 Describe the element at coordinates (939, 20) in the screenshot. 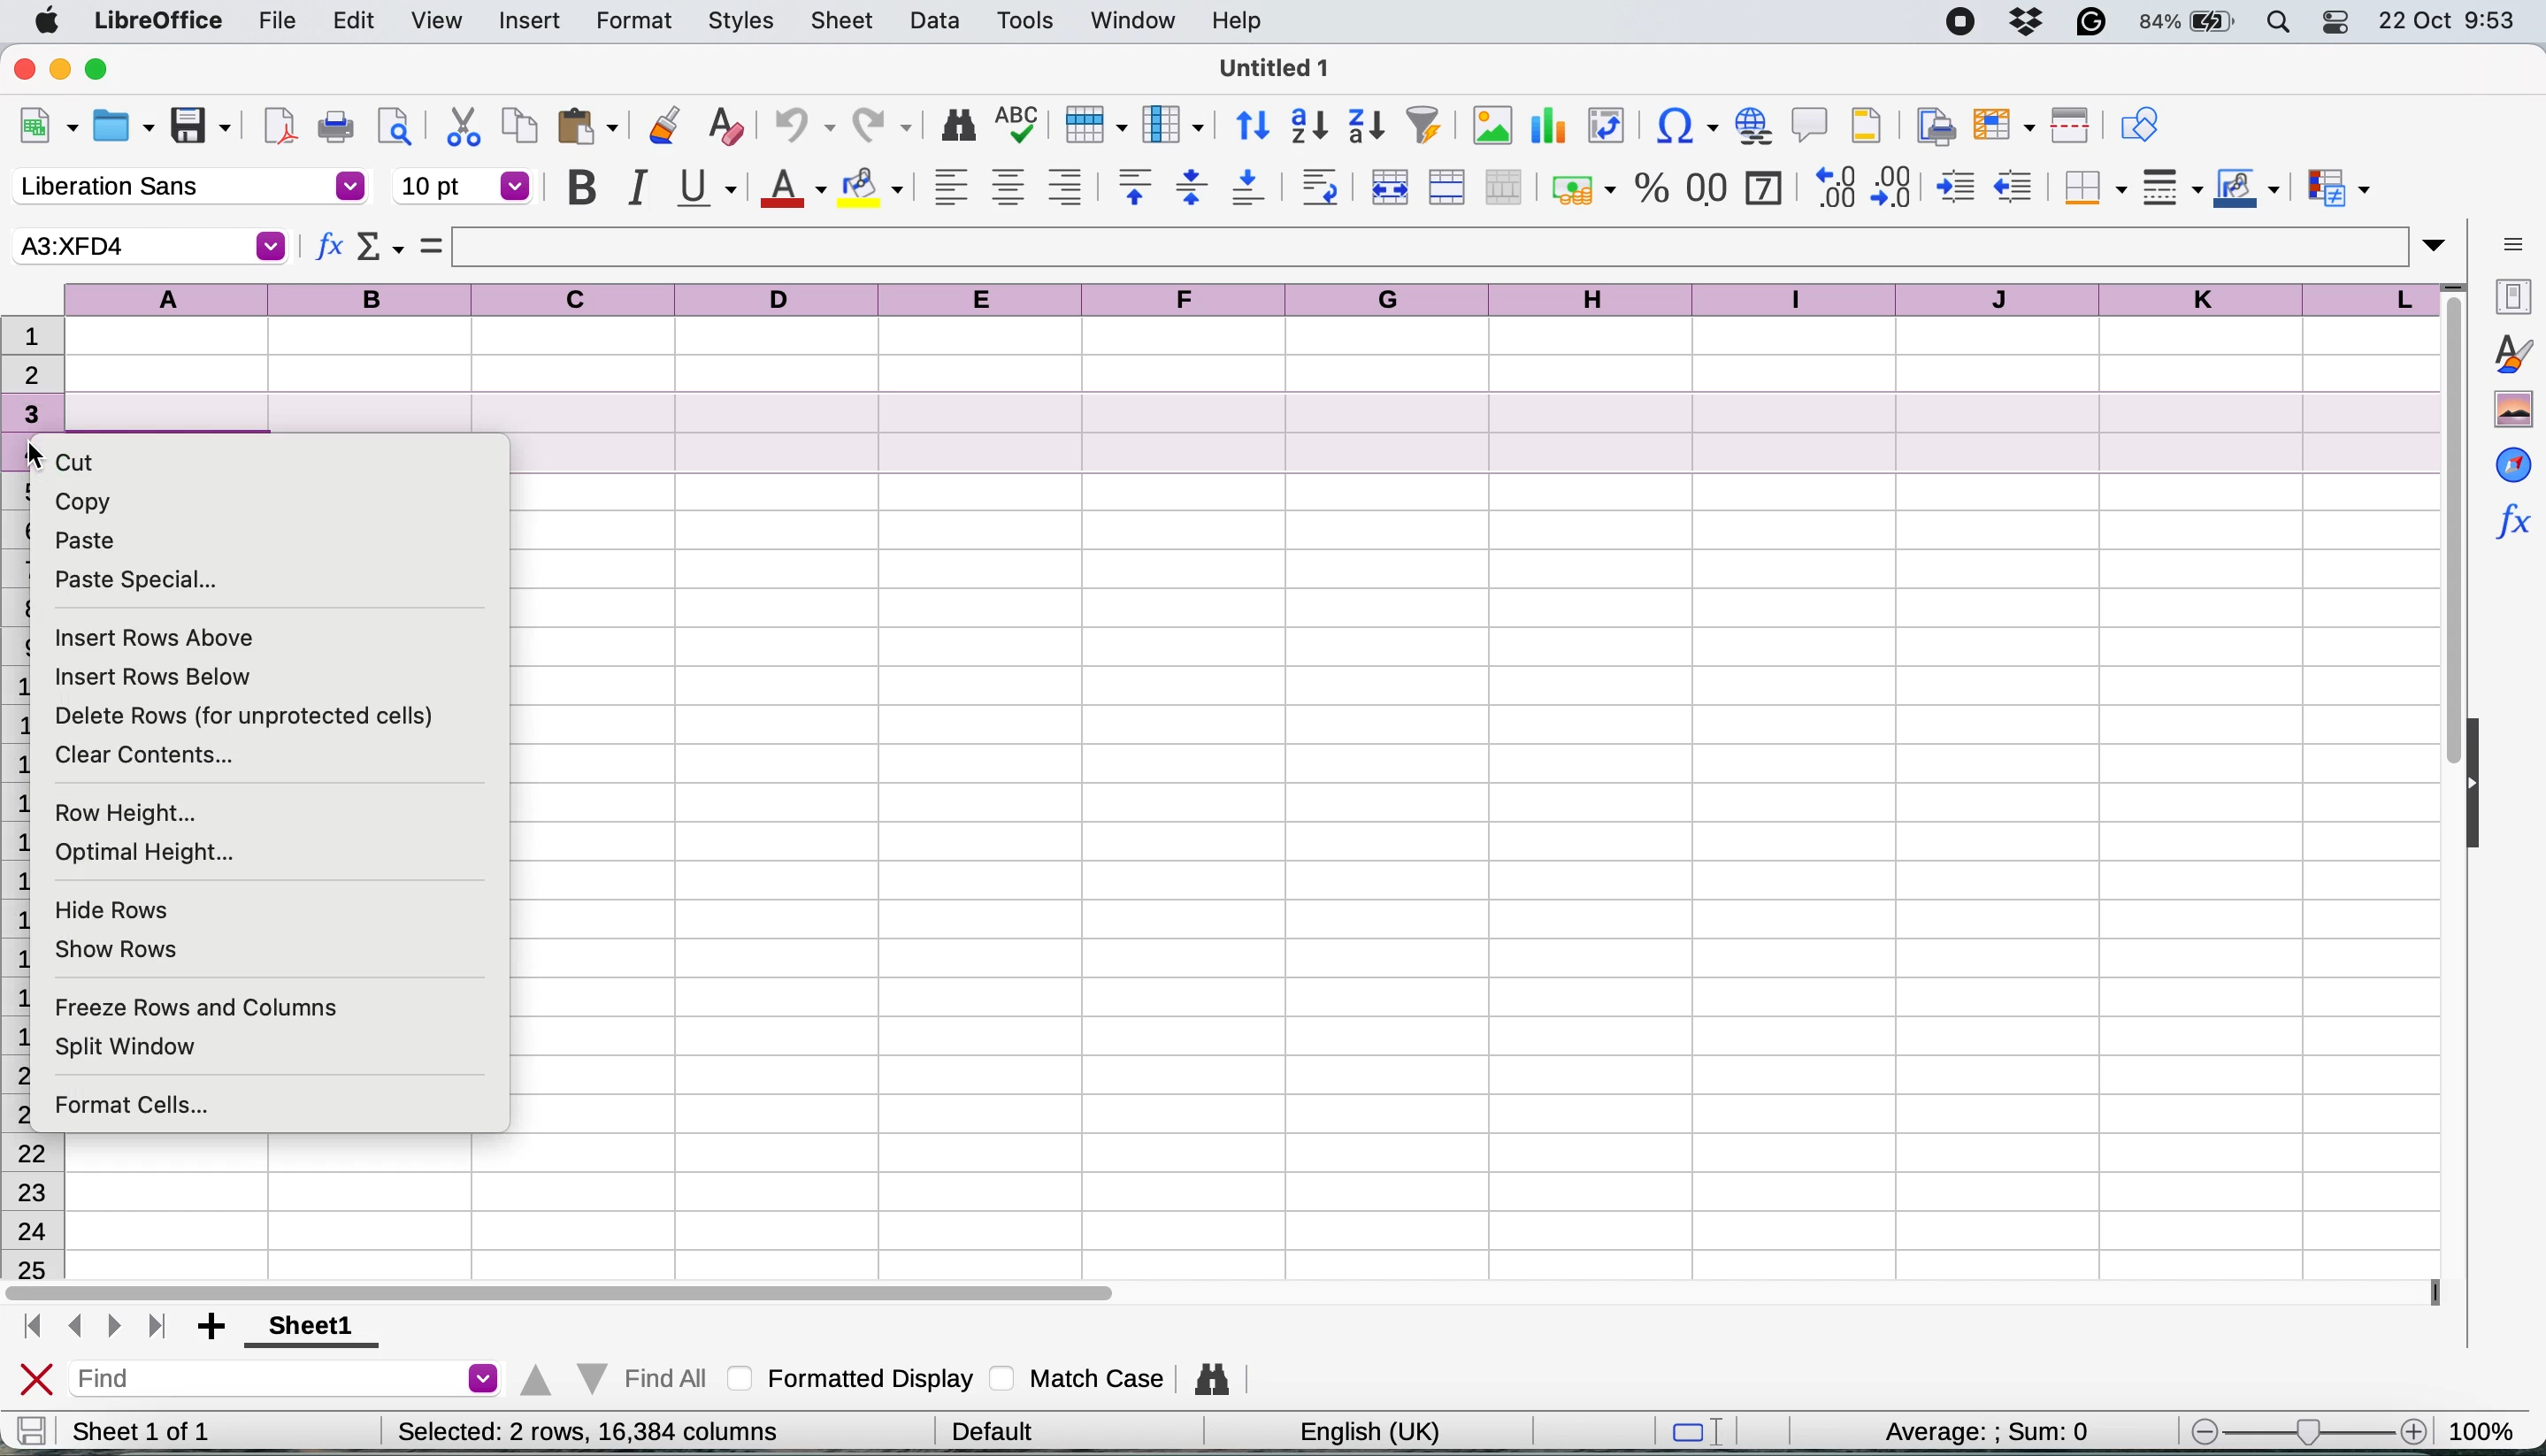

I see `data` at that location.